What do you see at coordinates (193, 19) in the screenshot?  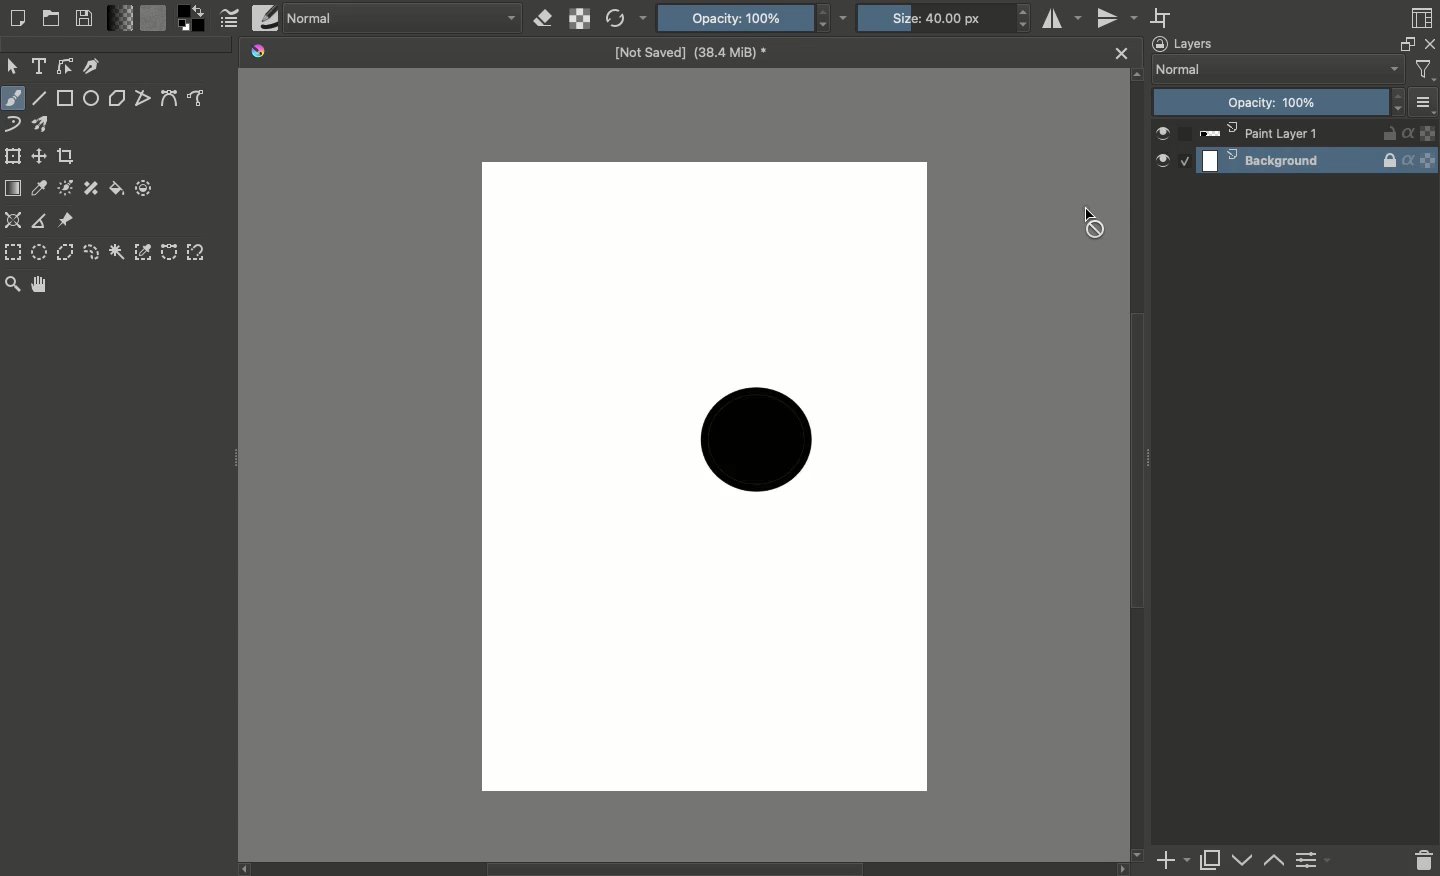 I see `Foreground` at bounding box center [193, 19].